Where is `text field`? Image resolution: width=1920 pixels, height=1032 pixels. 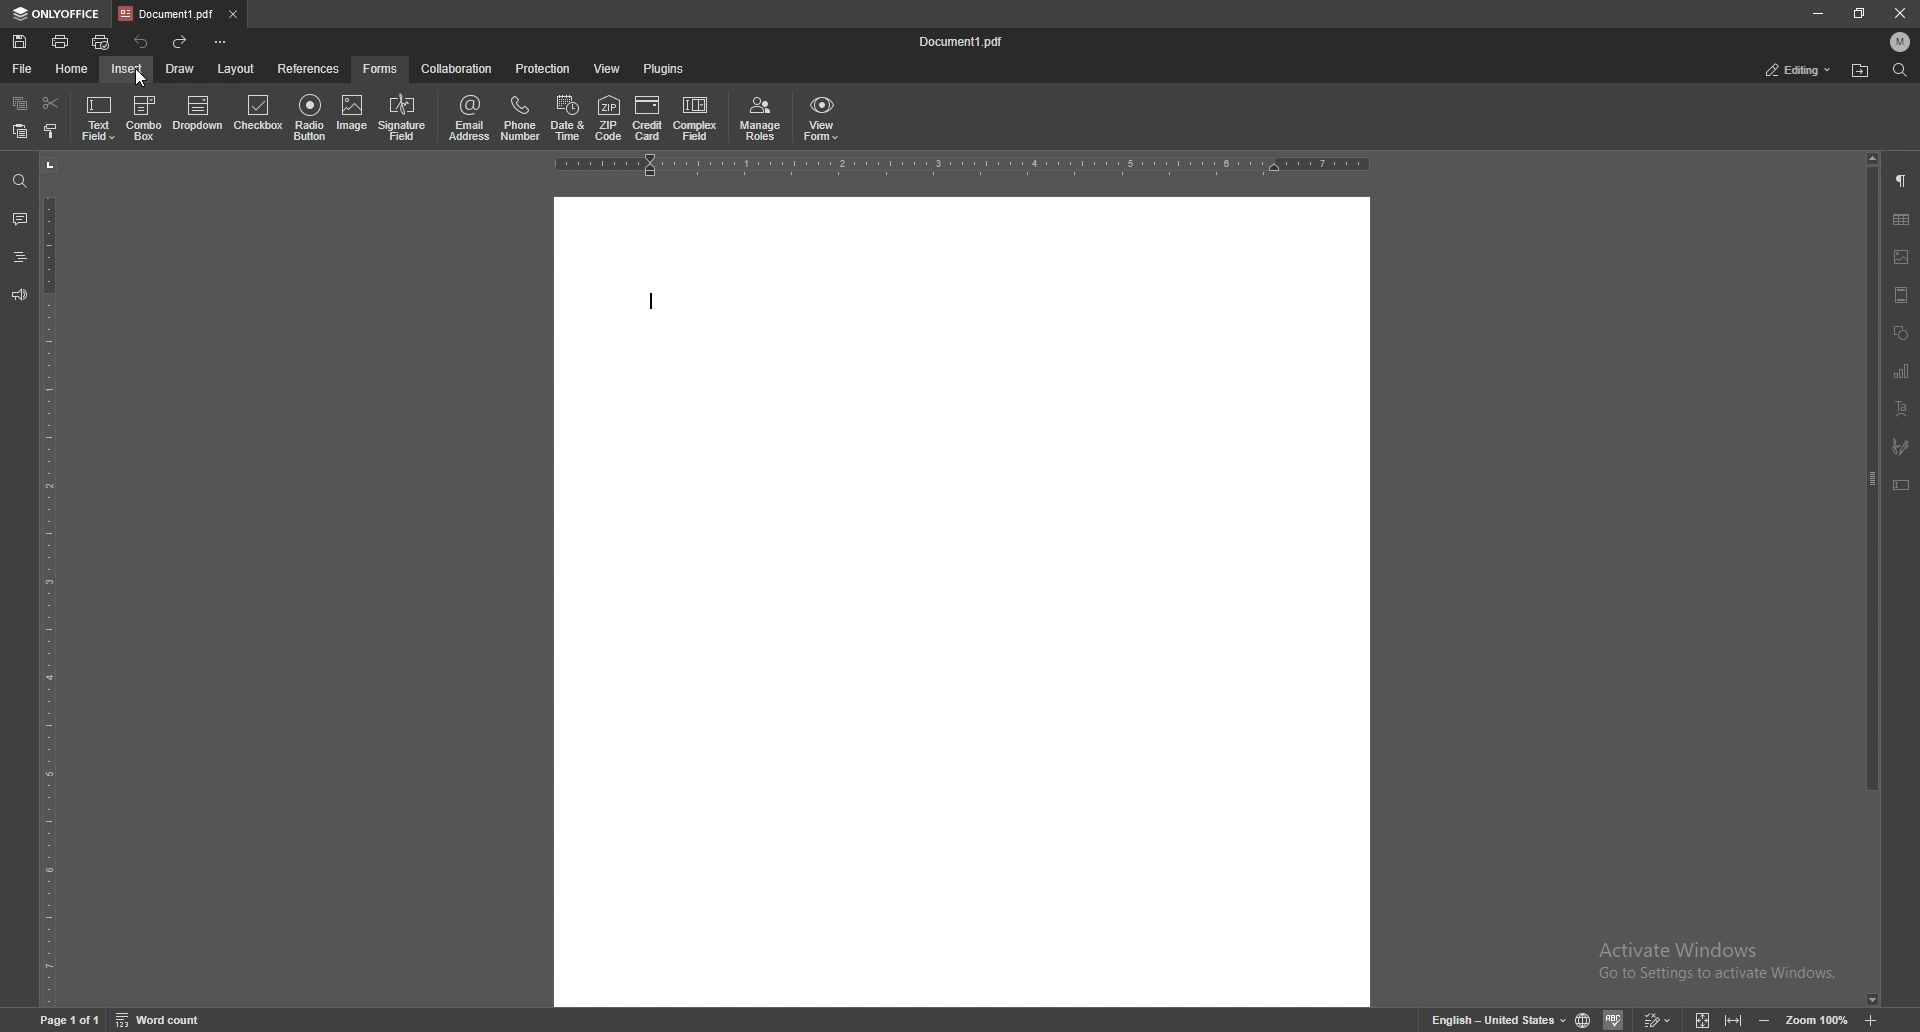 text field is located at coordinates (100, 117).